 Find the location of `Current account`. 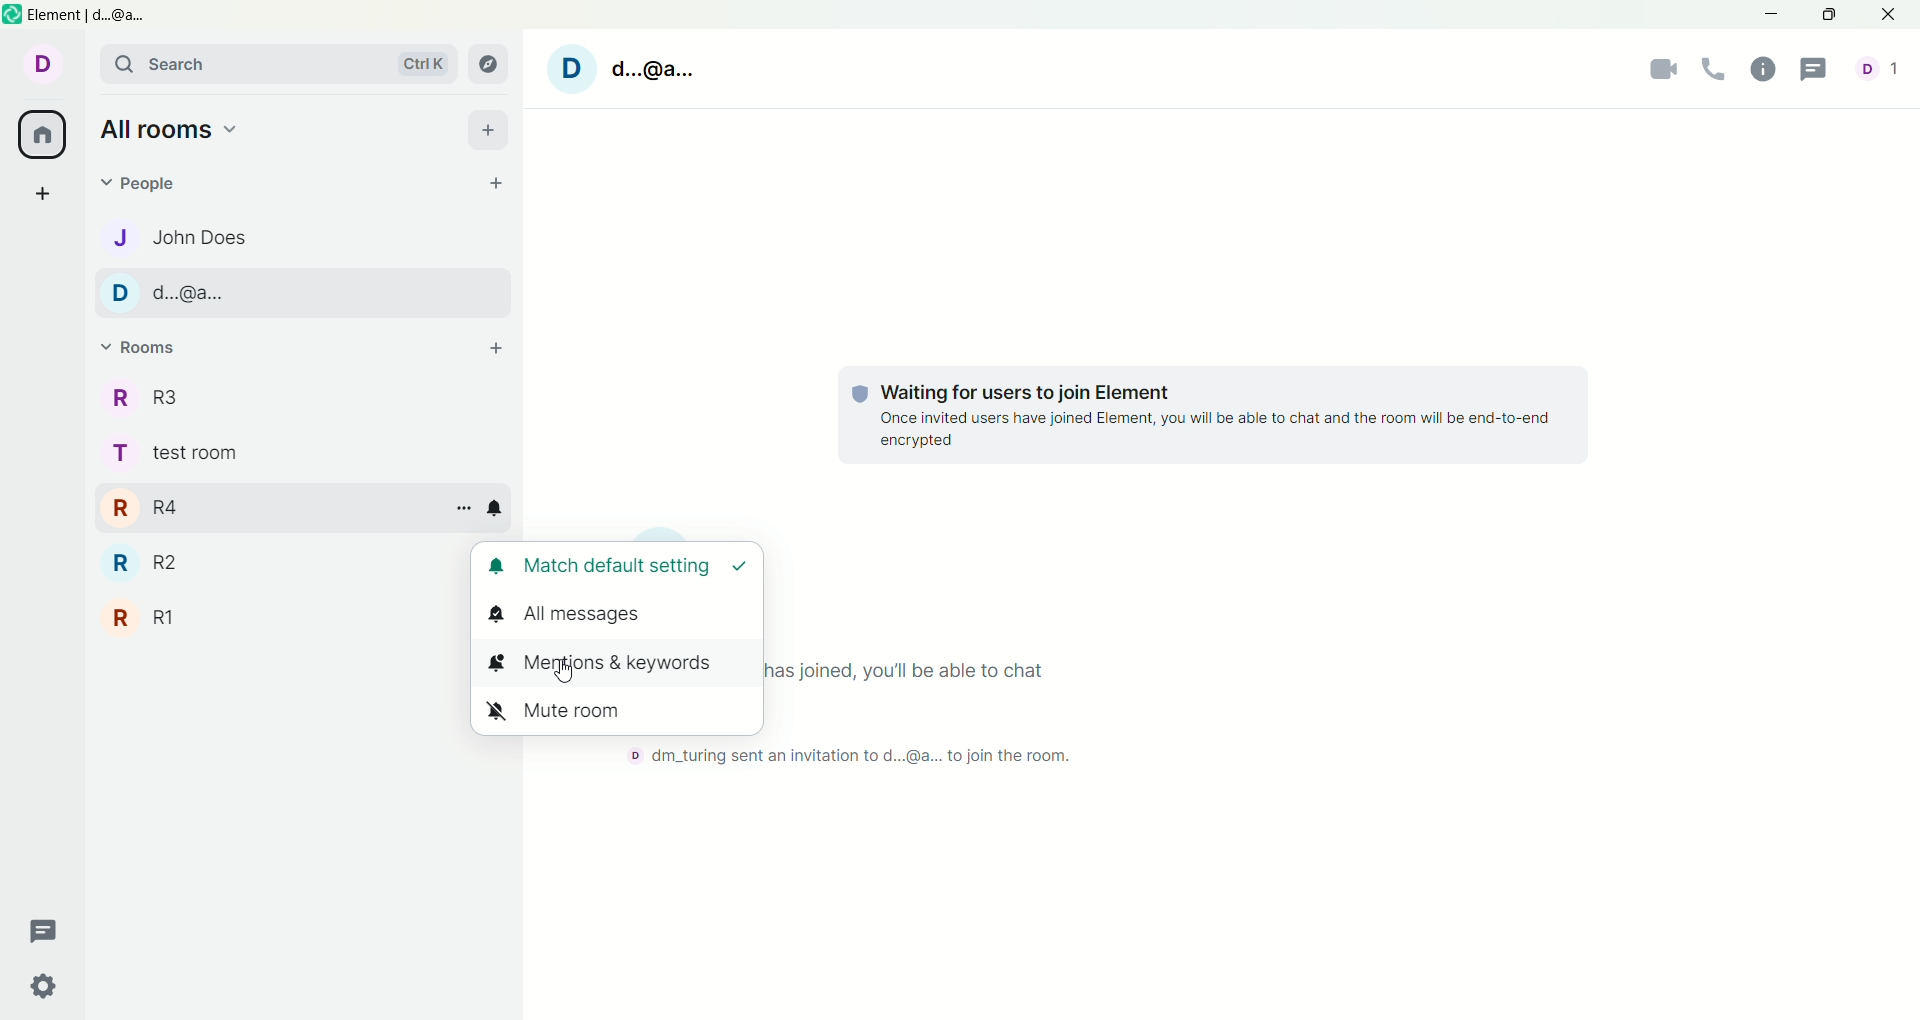

Current account is located at coordinates (39, 63).